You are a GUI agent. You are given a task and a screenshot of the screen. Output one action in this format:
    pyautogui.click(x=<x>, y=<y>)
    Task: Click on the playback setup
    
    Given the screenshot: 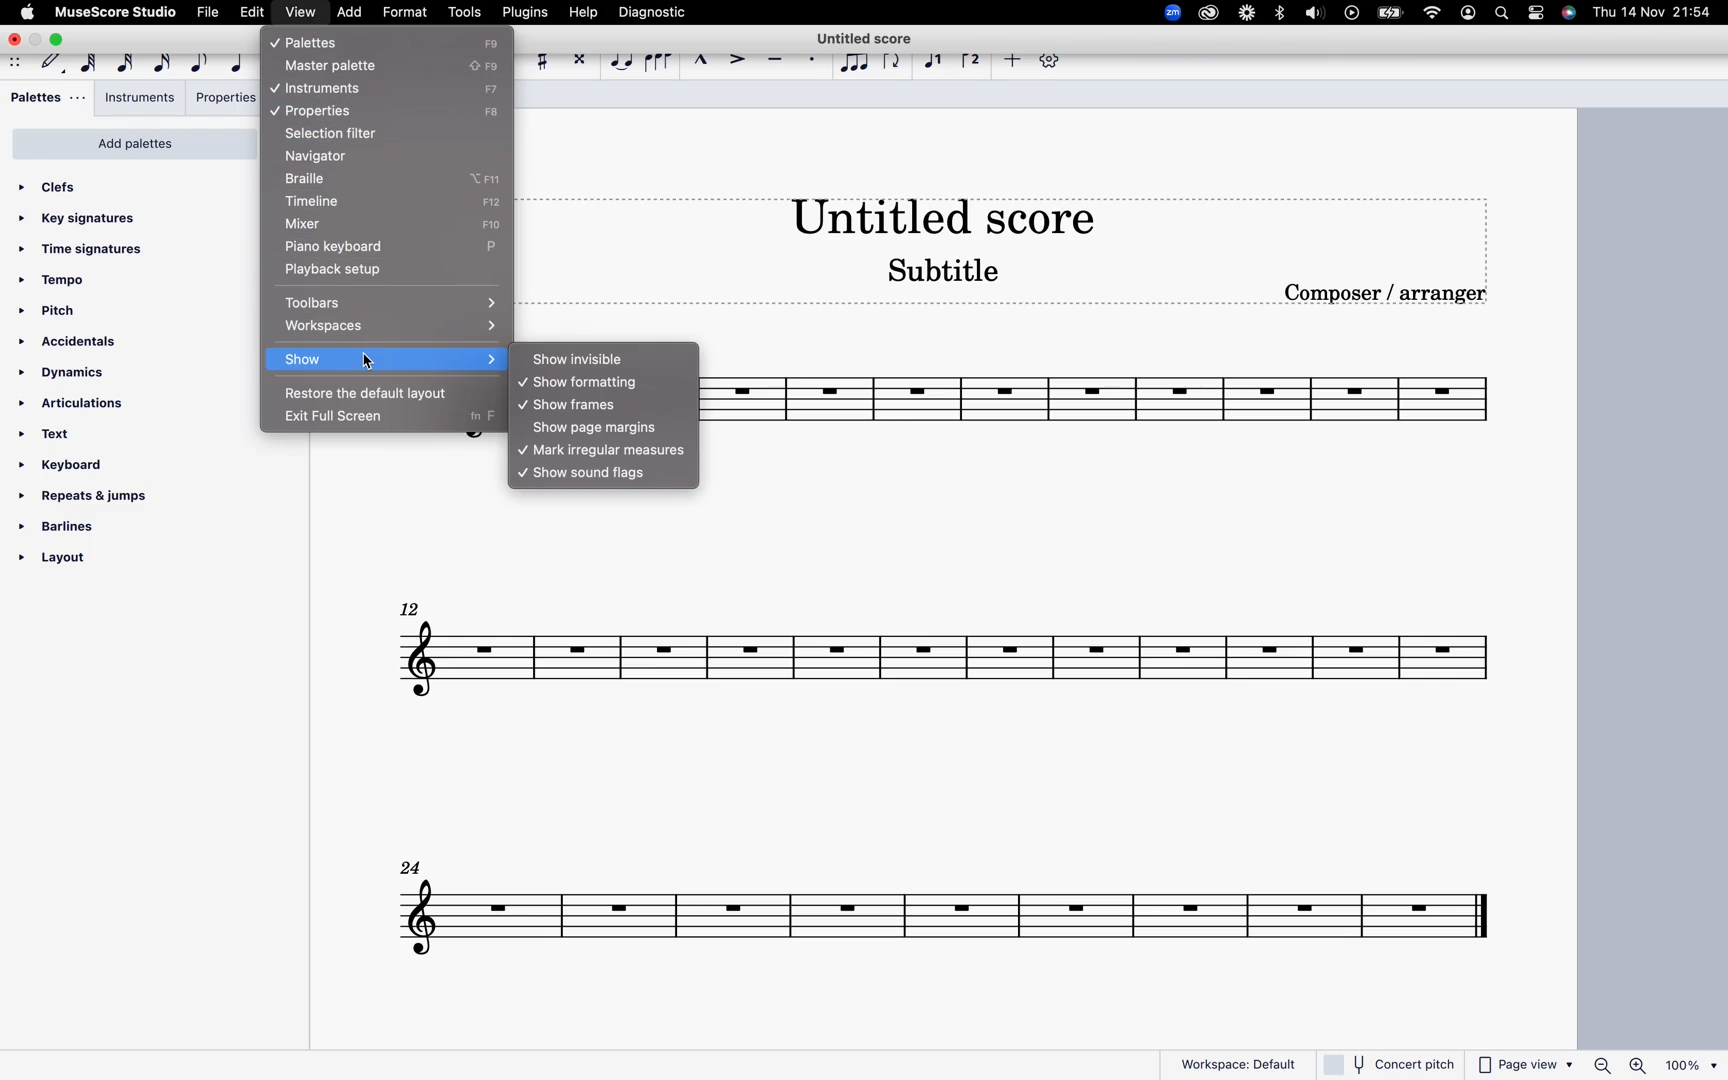 What is the action you would take?
    pyautogui.click(x=358, y=268)
    